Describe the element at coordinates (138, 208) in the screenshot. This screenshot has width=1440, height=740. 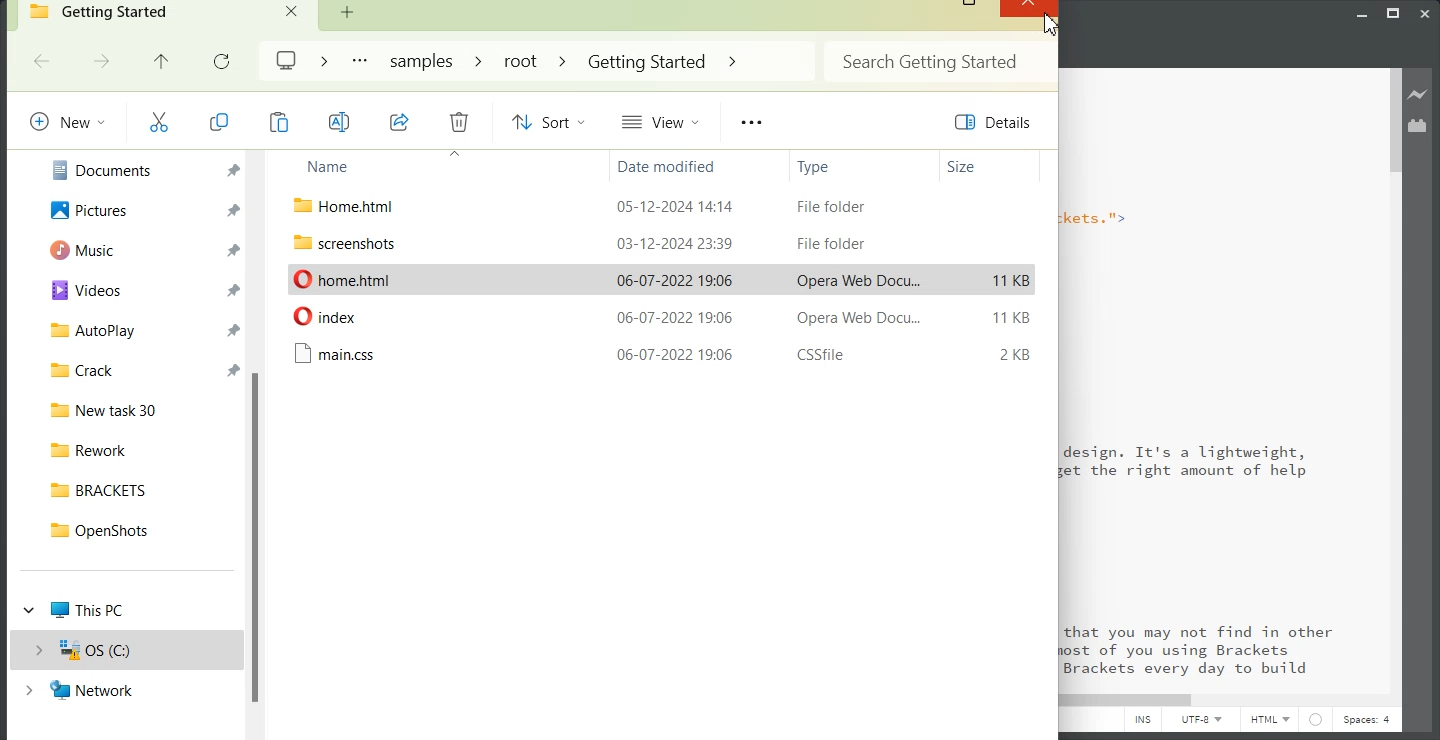
I see `Pictures` at that location.